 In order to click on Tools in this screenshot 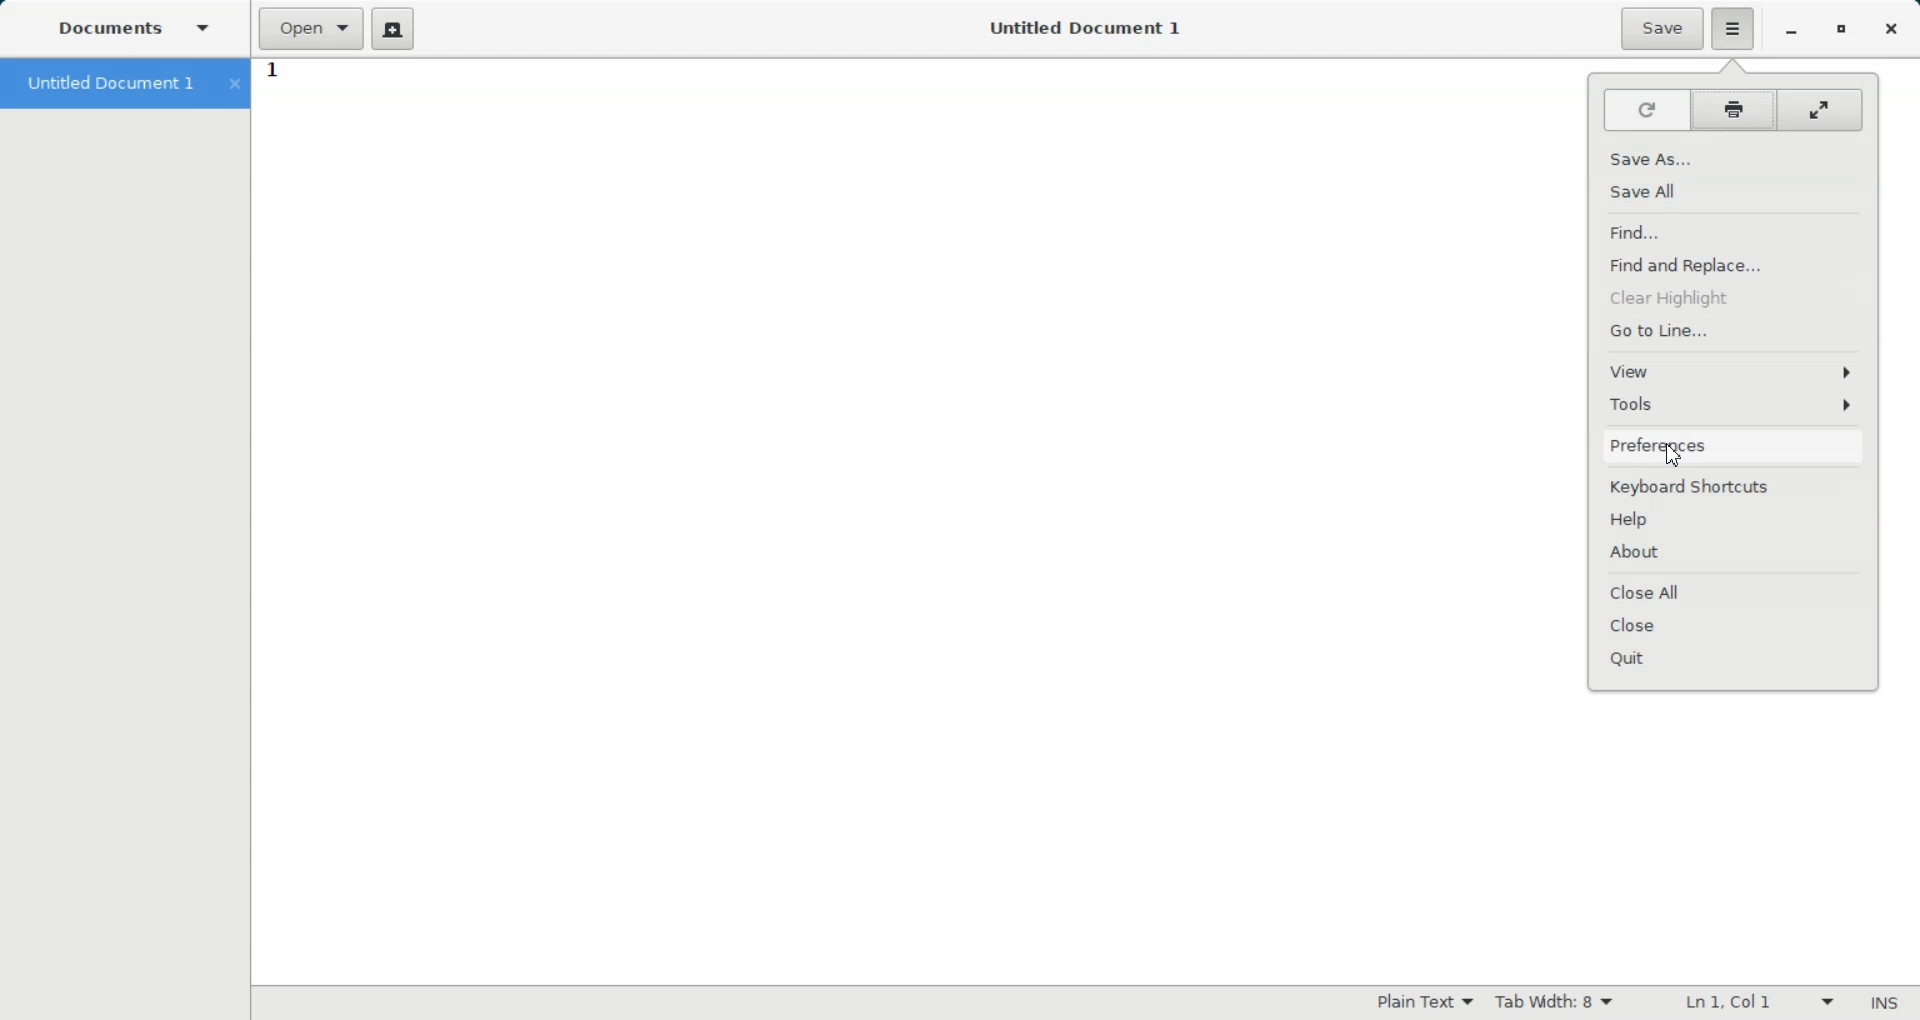, I will do `click(1735, 404)`.